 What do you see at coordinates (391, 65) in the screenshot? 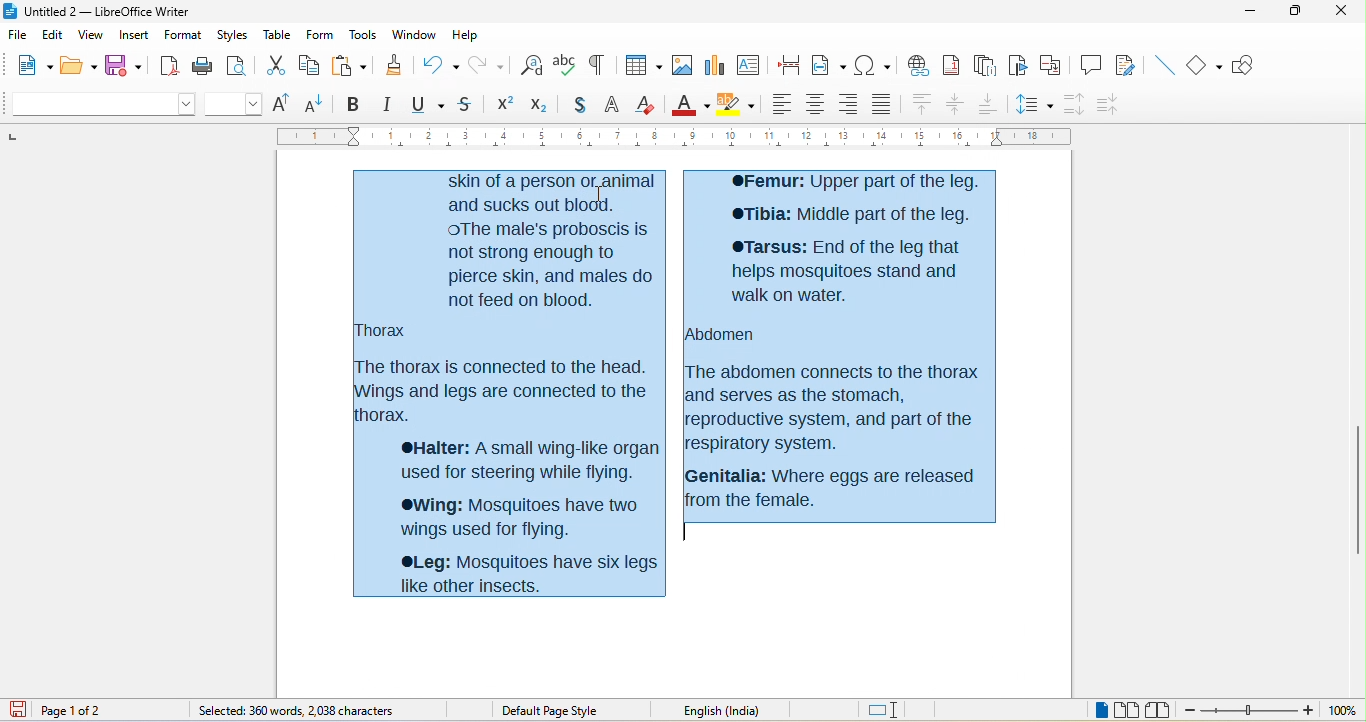
I see `clone formatting ` at bounding box center [391, 65].